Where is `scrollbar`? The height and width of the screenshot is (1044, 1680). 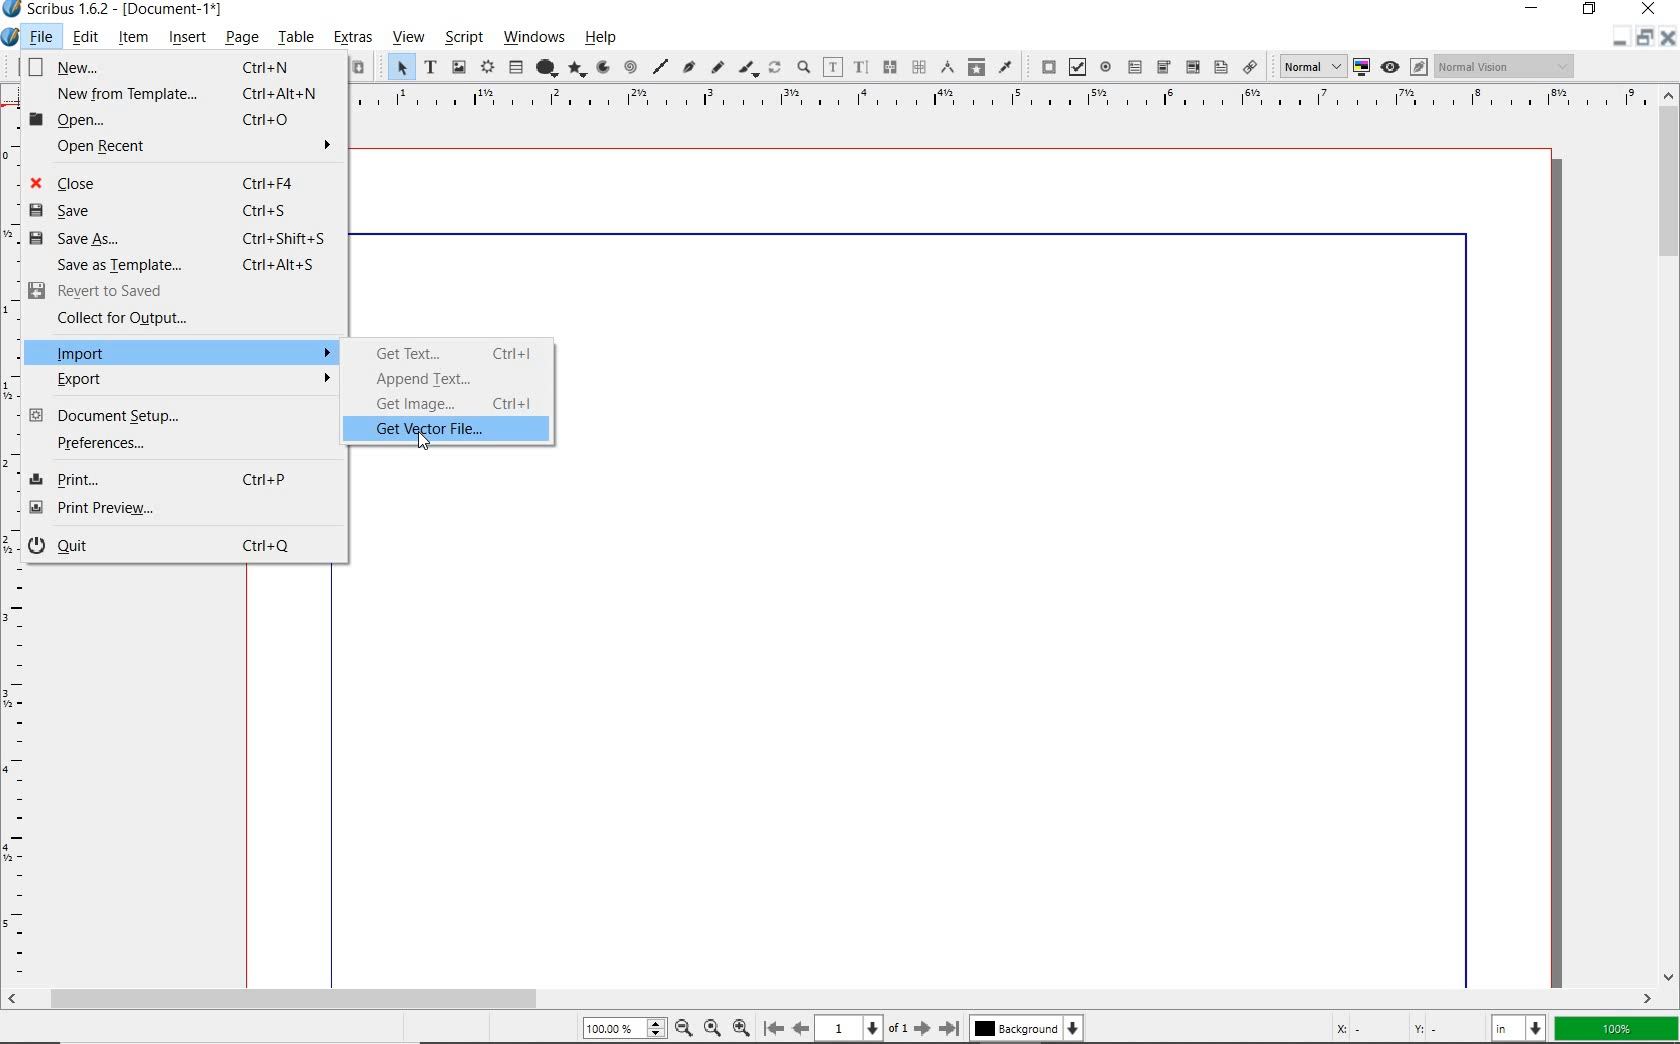
scrollbar is located at coordinates (830, 1001).